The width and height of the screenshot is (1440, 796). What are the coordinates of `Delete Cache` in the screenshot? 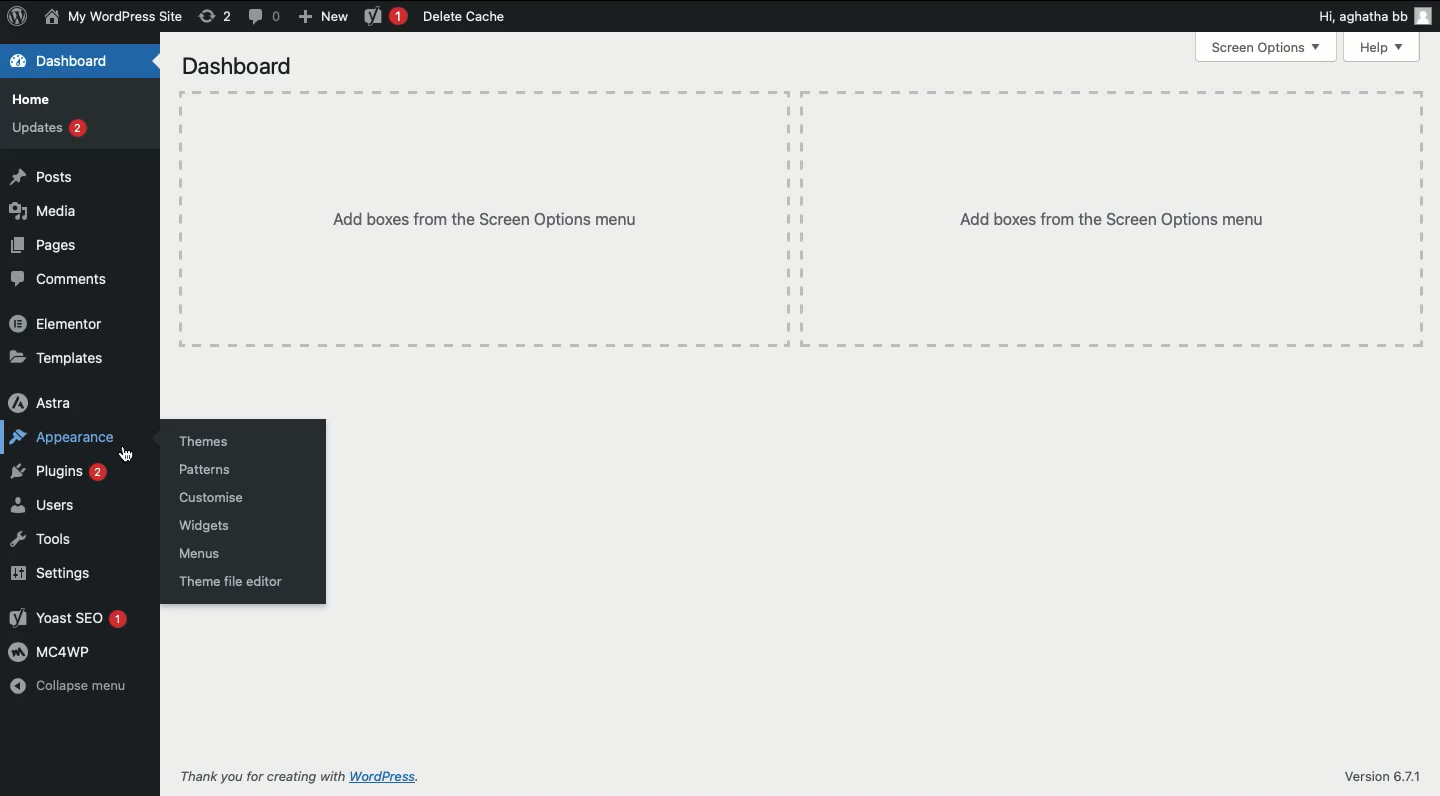 It's located at (441, 14).